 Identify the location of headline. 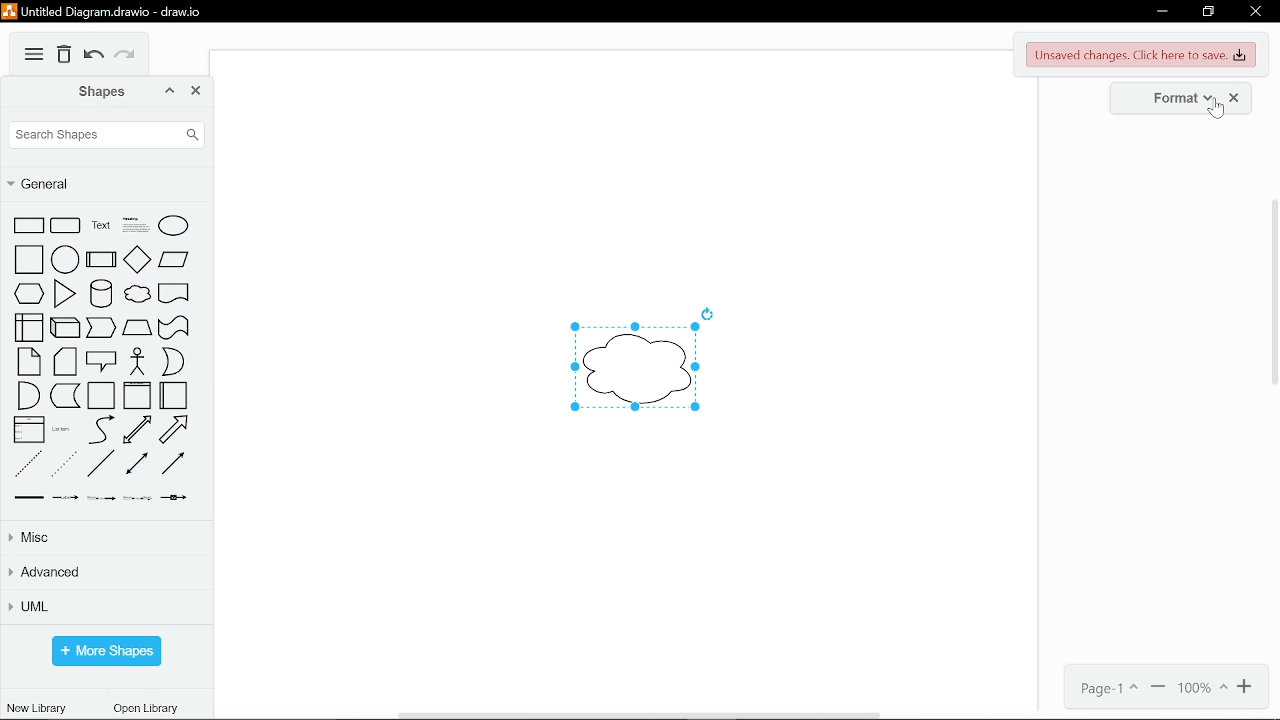
(134, 226).